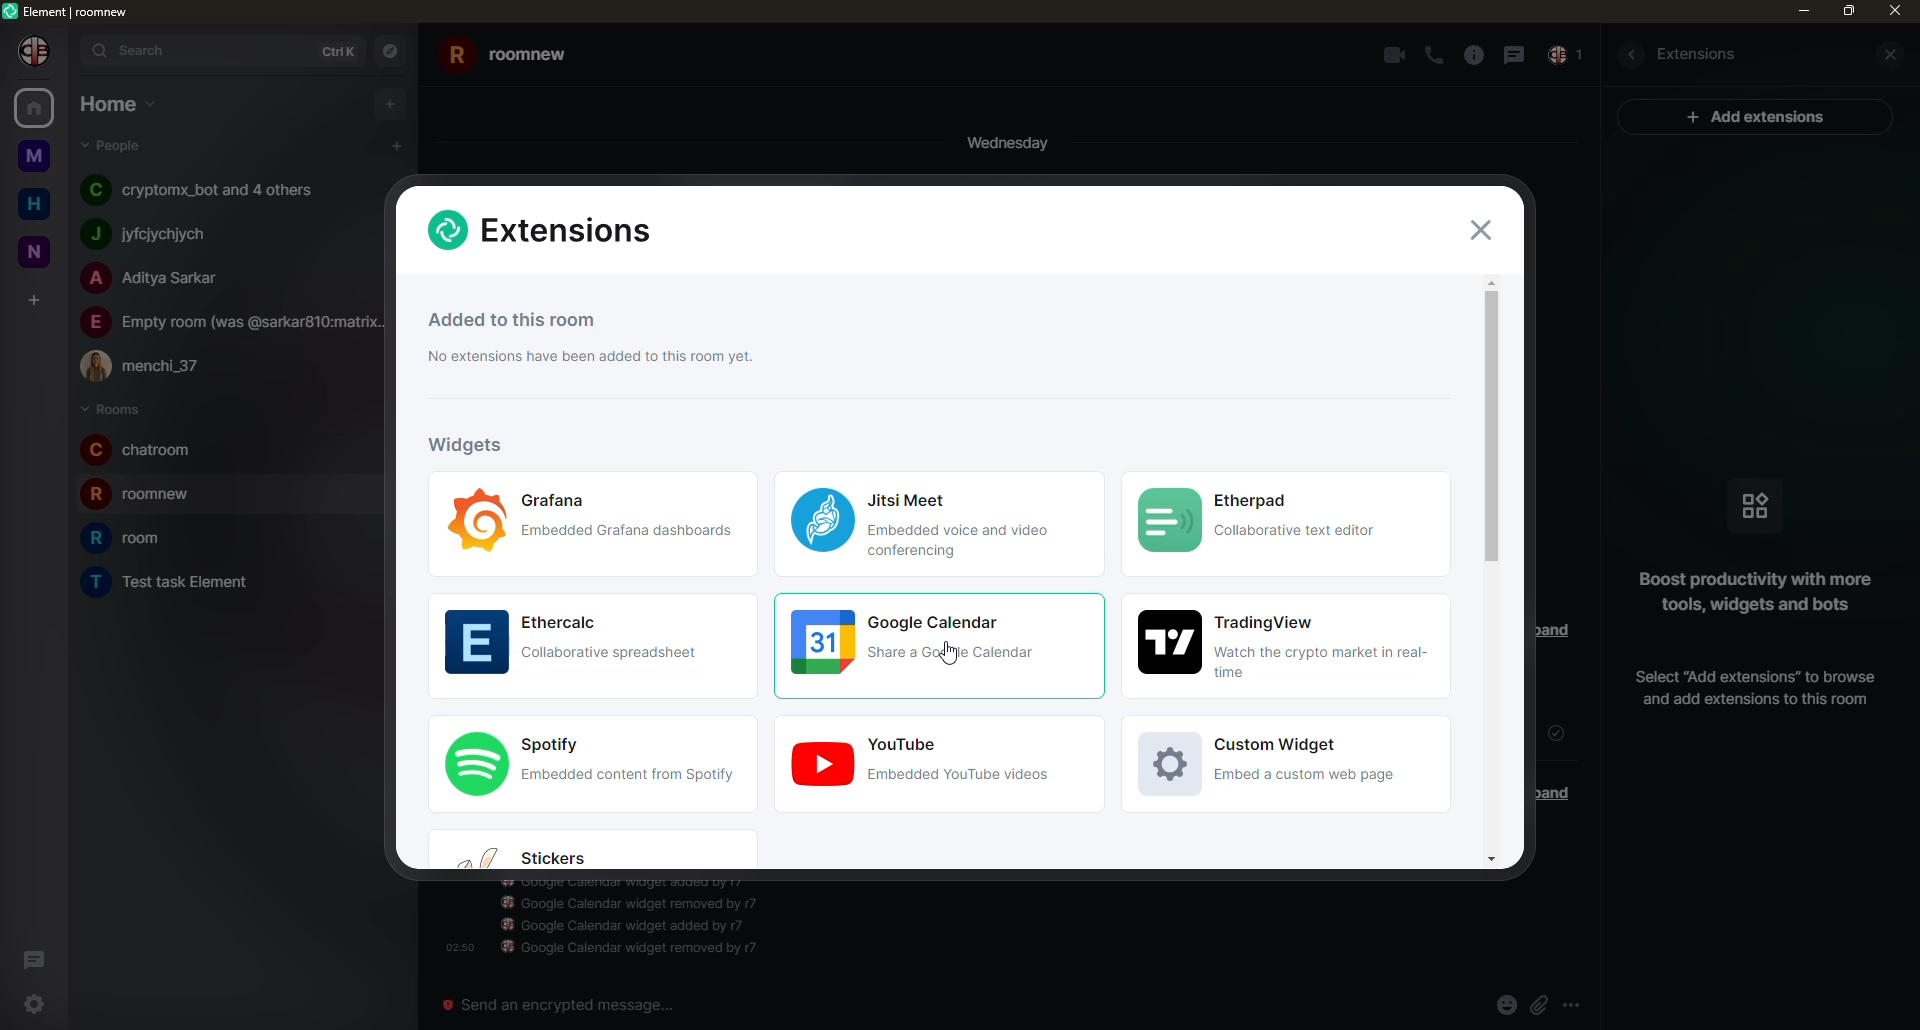  Describe the element at coordinates (589, 762) in the screenshot. I see `widgets` at that location.